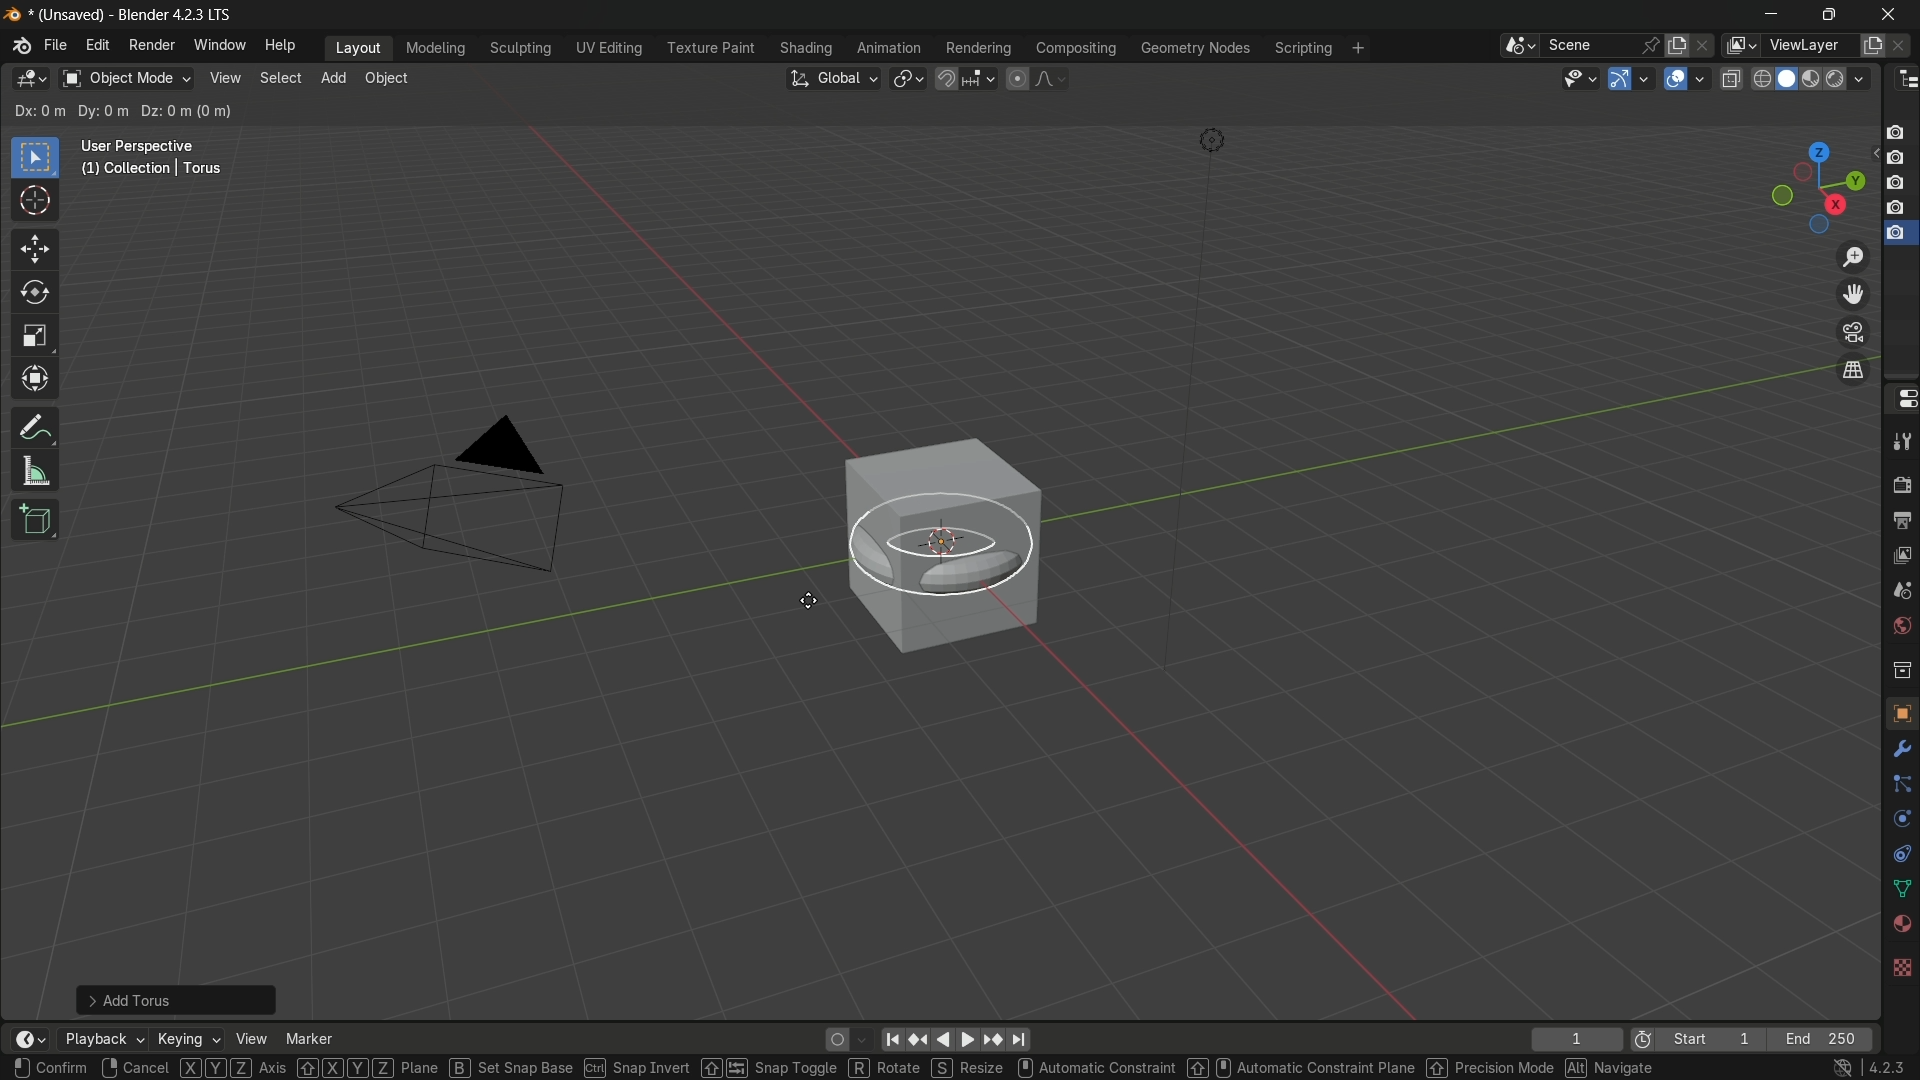 The height and width of the screenshot is (1080, 1920). Describe the element at coordinates (218, 44) in the screenshot. I see `window menu` at that location.